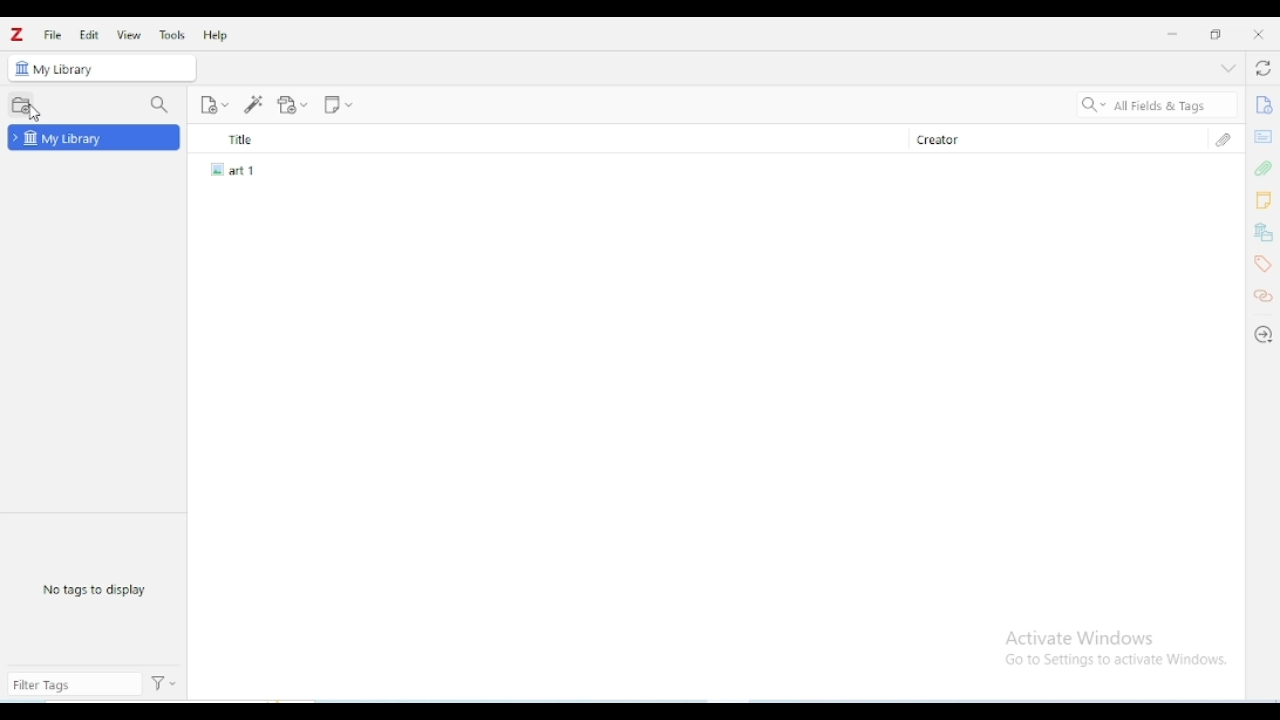  What do you see at coordinates (1263, 335) in the screenshot?
I see `locate` at bounding box center [1263, 335].